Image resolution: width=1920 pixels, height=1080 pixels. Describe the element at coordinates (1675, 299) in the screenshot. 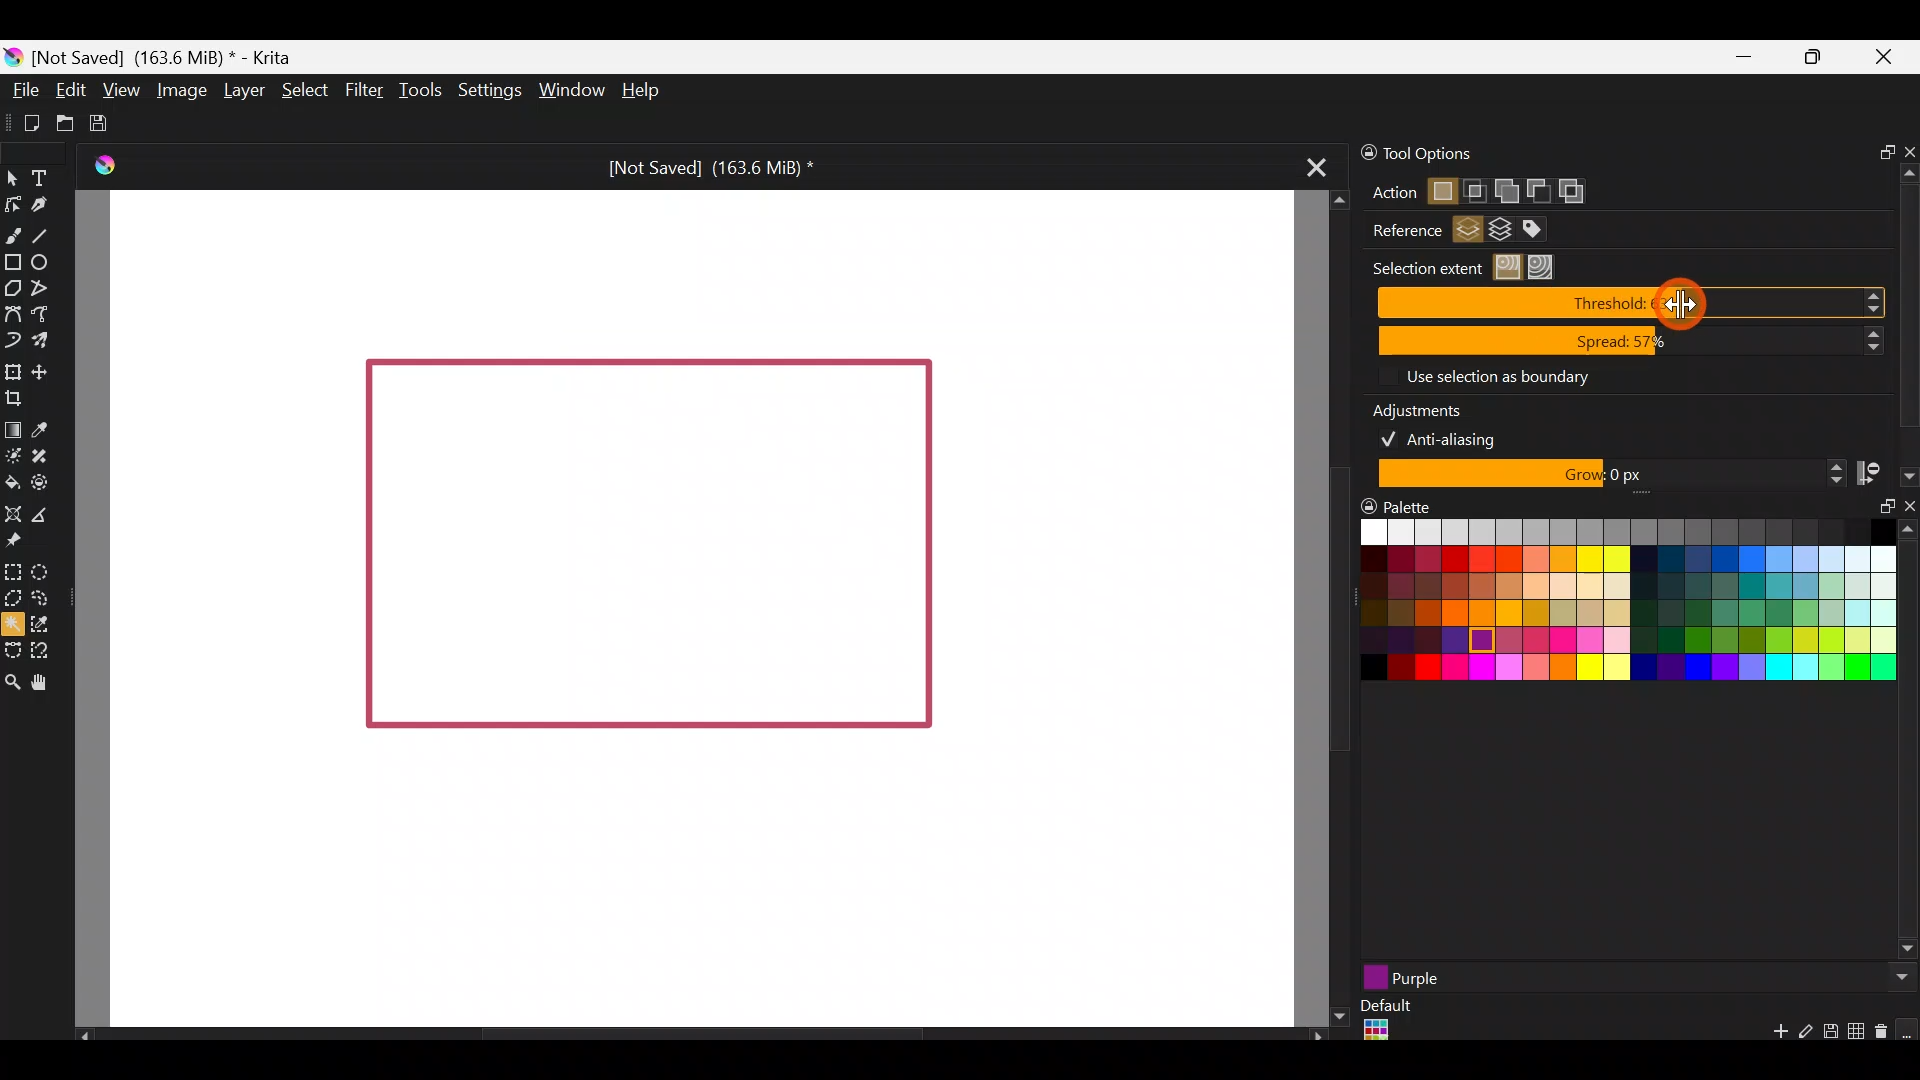

I see `Cursor` at that location.